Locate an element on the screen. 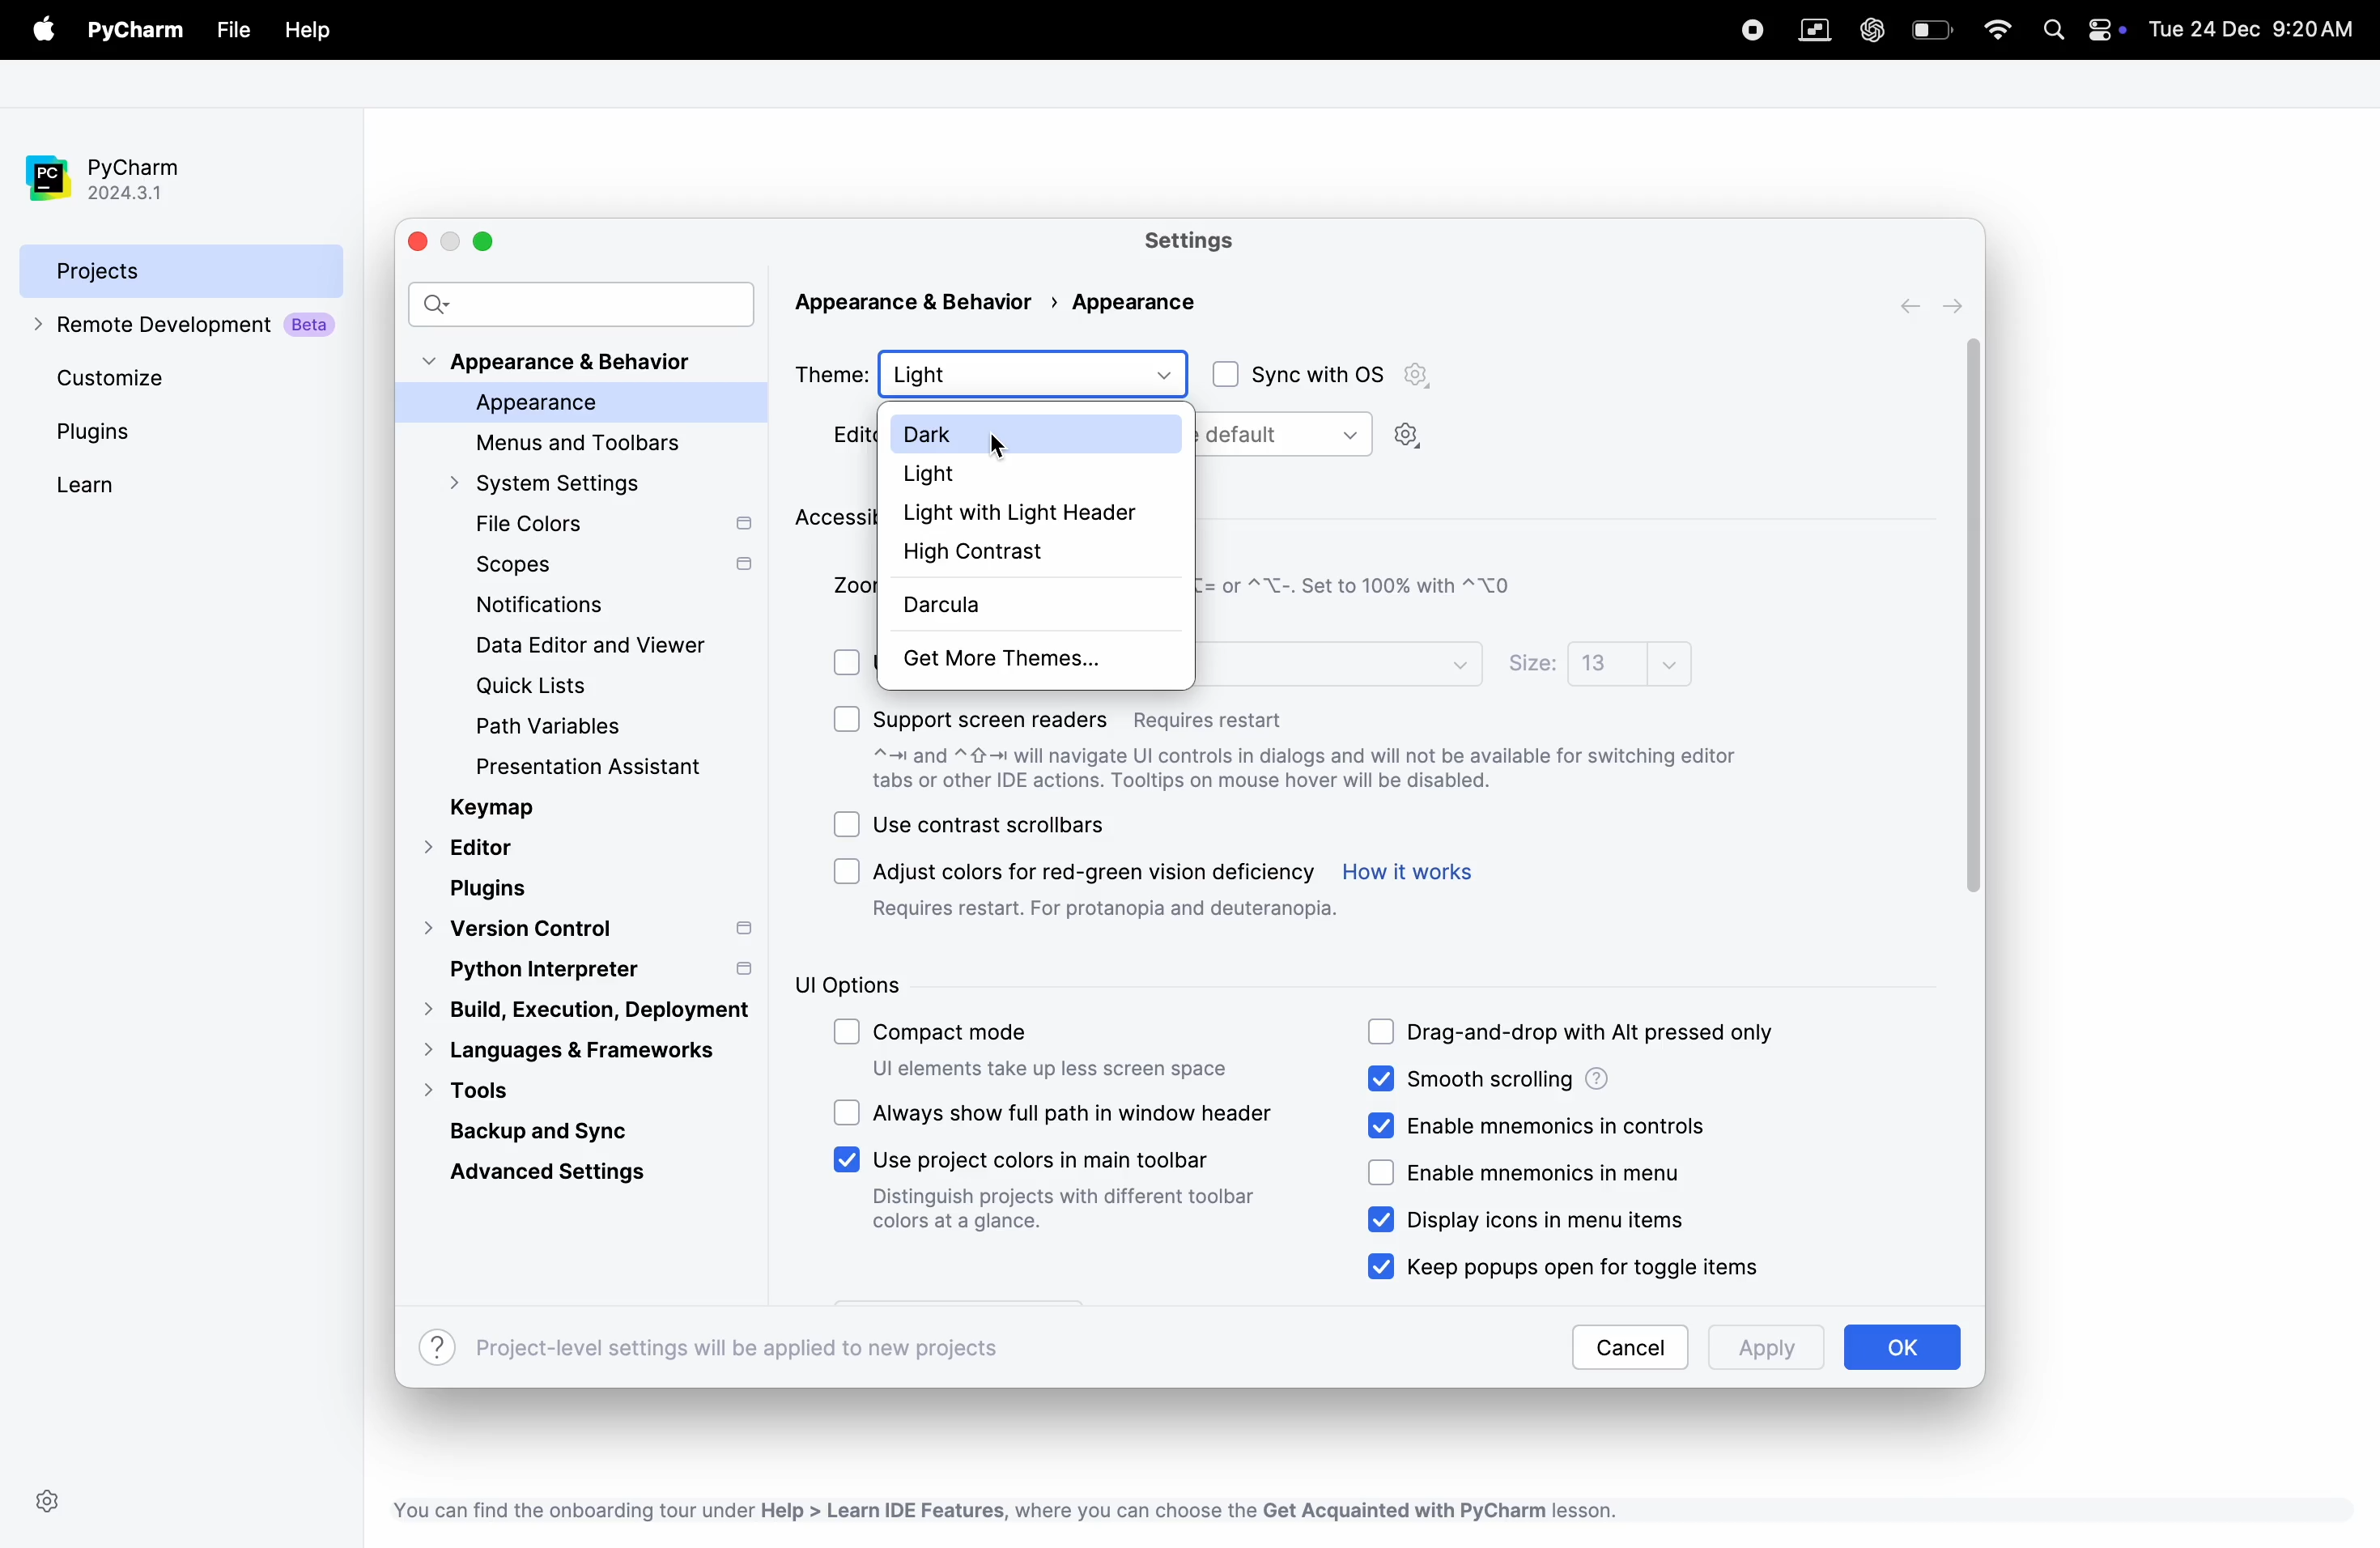 This screenshot has height=1548, width=2380. customize is located at coordinates (149, 376).